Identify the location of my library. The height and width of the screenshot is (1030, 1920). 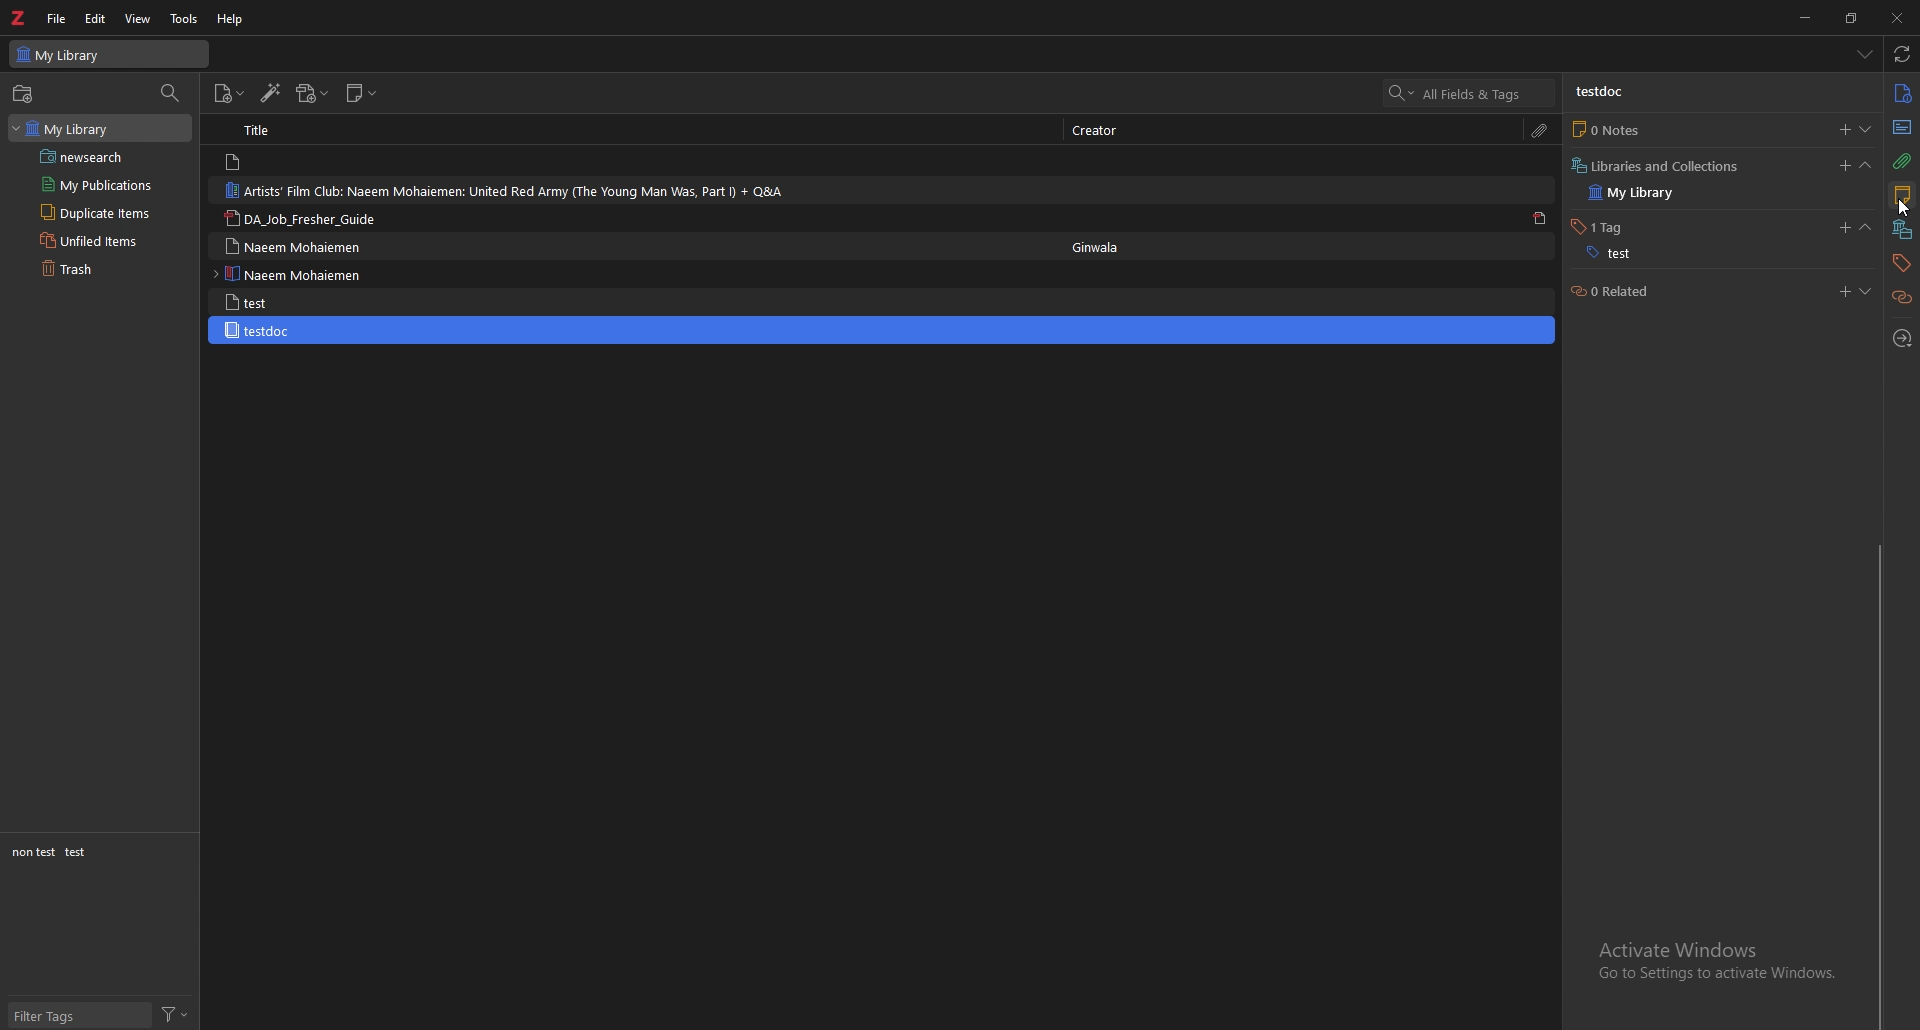
(109, 53).